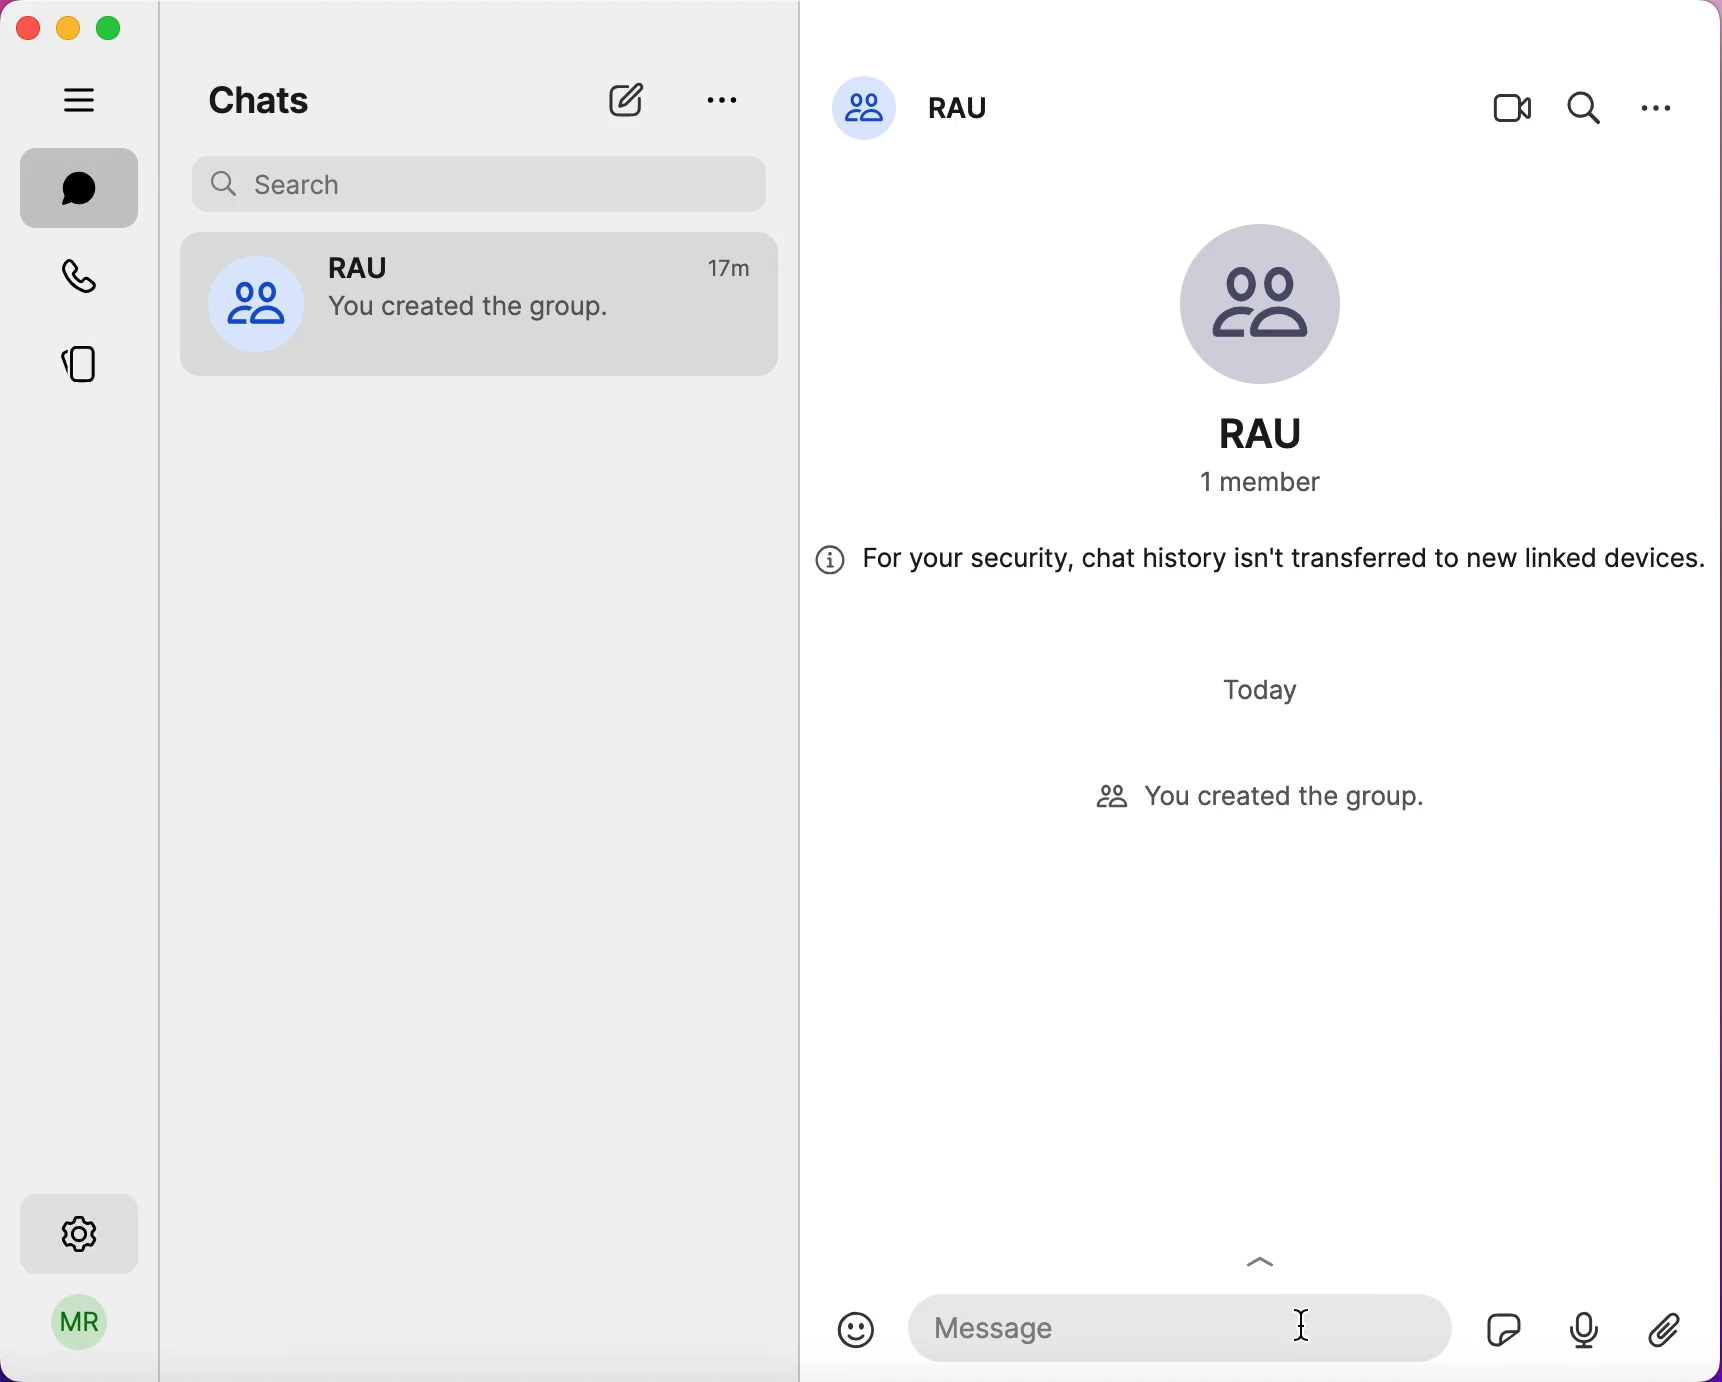 This screenshot has height=1382, width=1722. I want to click on write, so click(636, 100).